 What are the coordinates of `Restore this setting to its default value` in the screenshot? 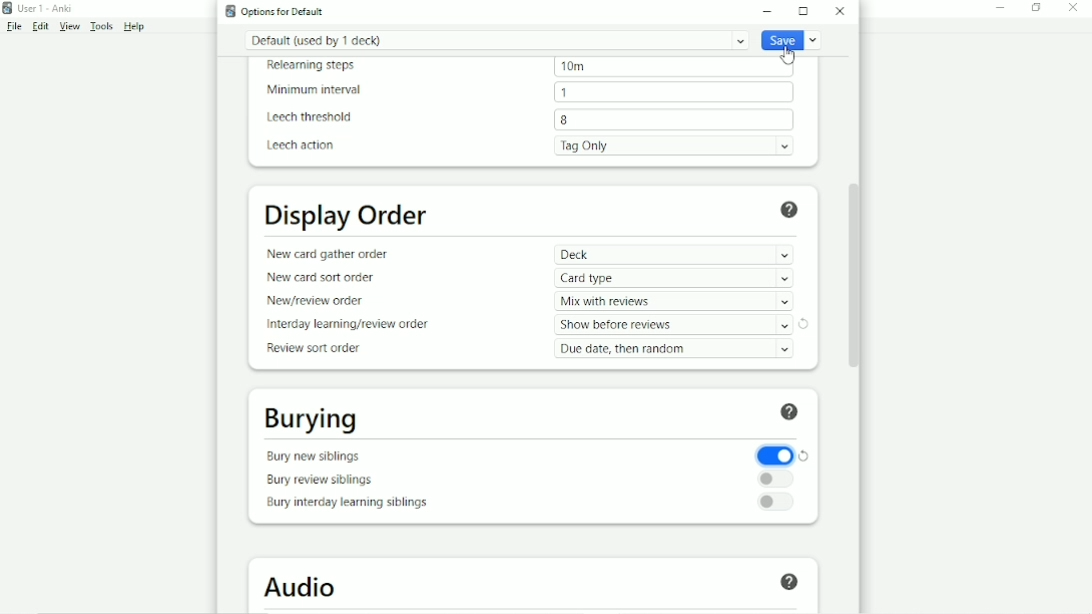 It's located at (804, 324).